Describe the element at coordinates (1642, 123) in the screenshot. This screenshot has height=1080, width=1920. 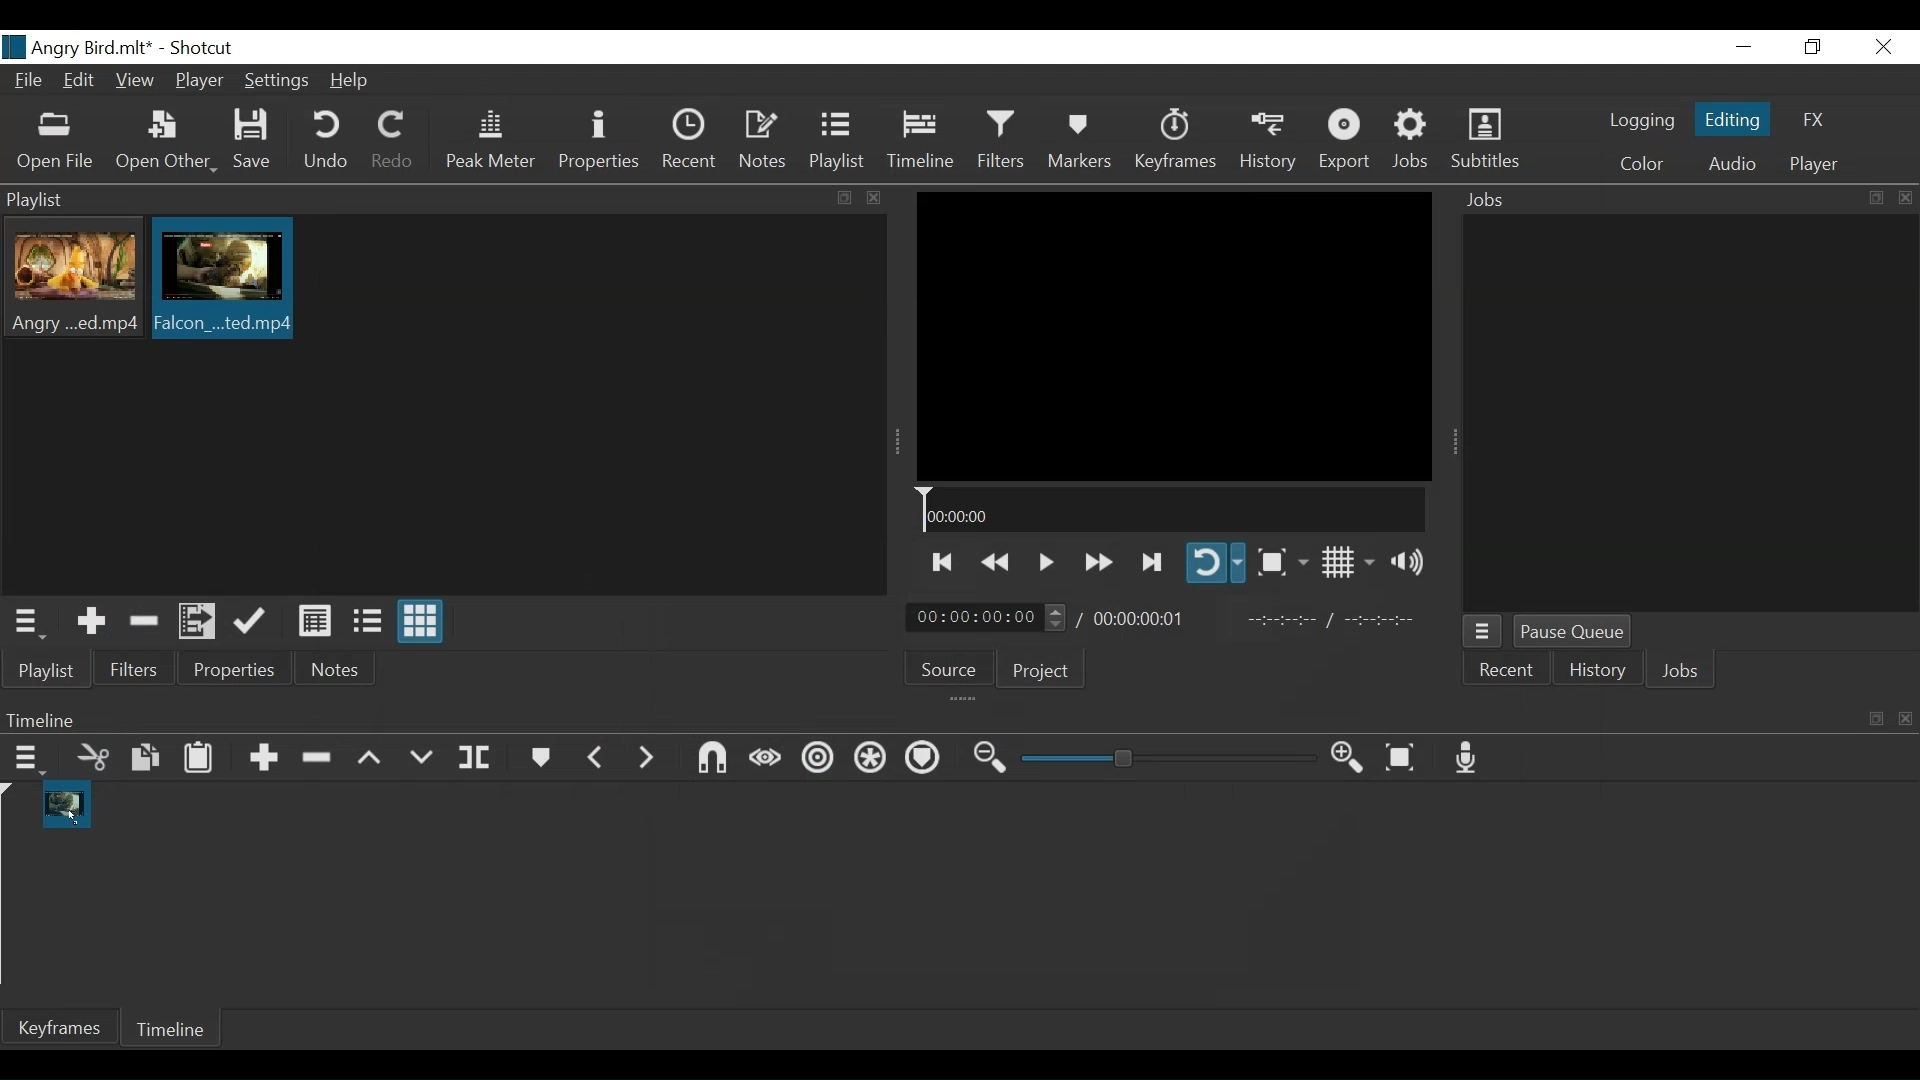
I see `logging` at that location.